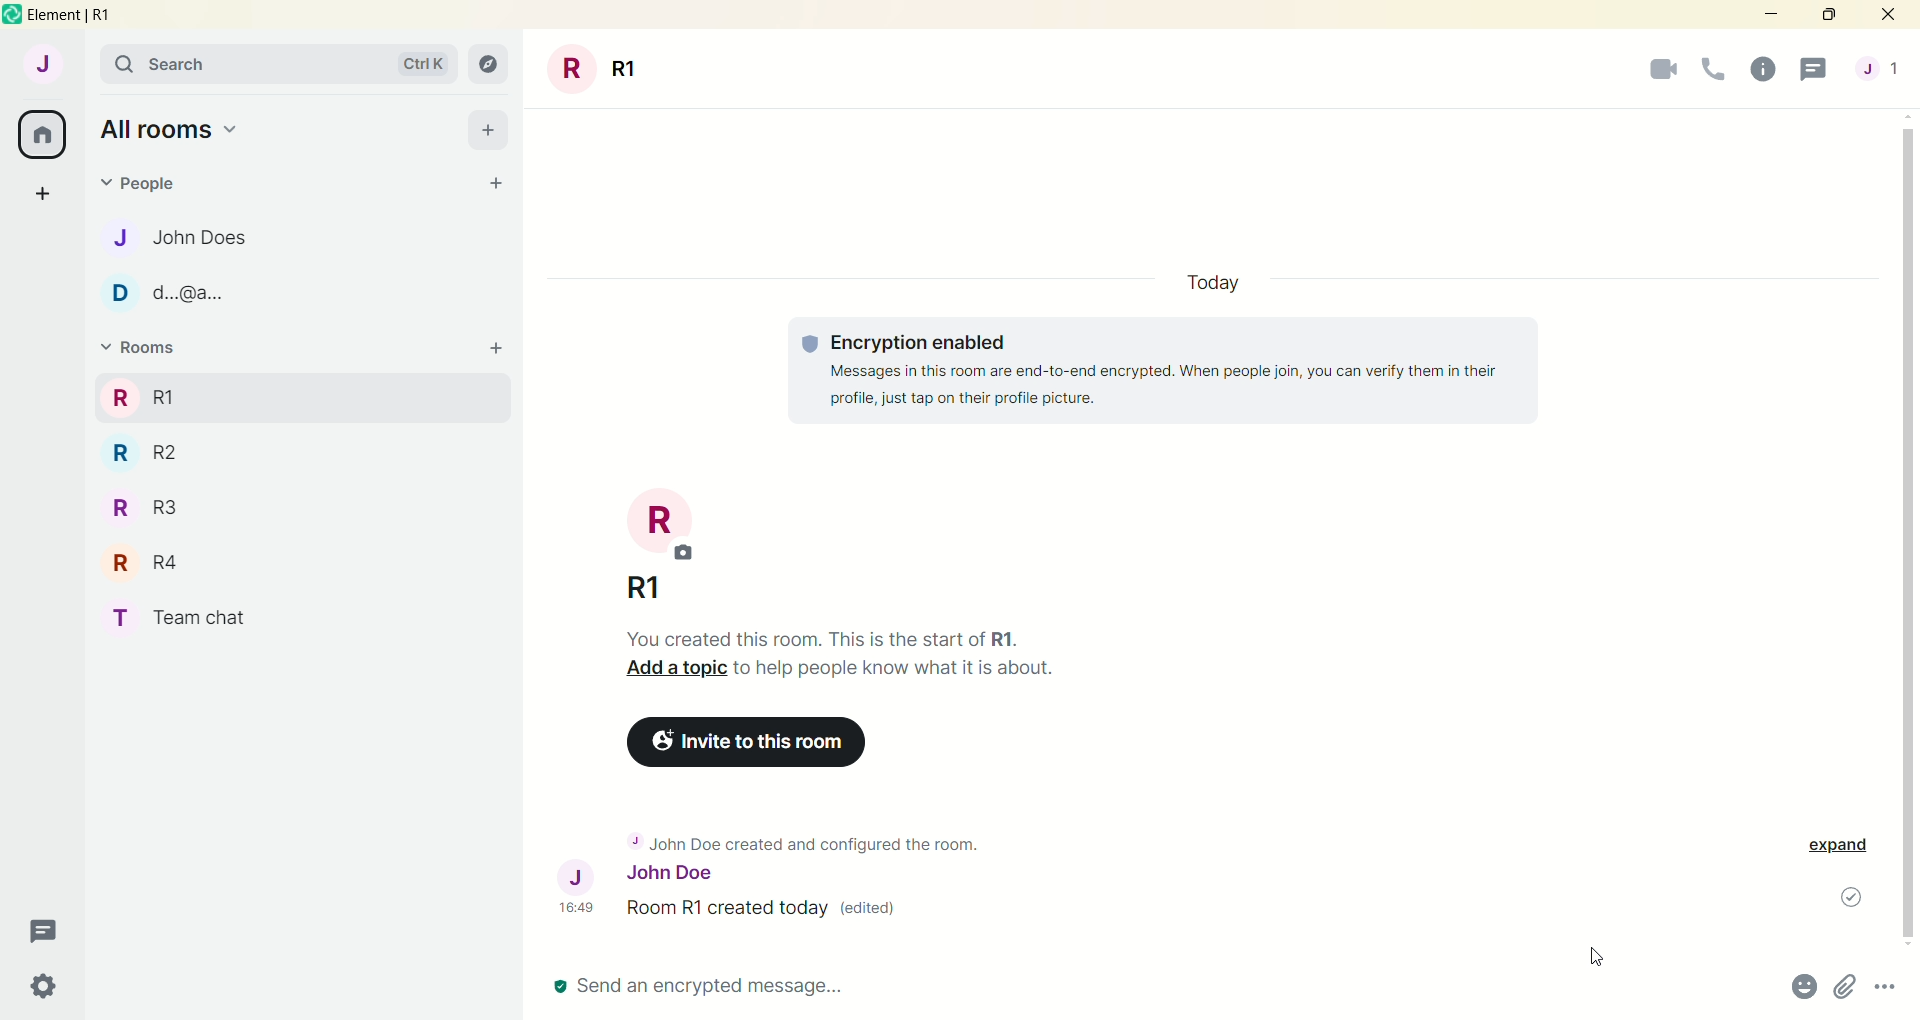 The width and height of the screenshot is (1920, 1020). I want to click on all rooms, so click(43, 135).